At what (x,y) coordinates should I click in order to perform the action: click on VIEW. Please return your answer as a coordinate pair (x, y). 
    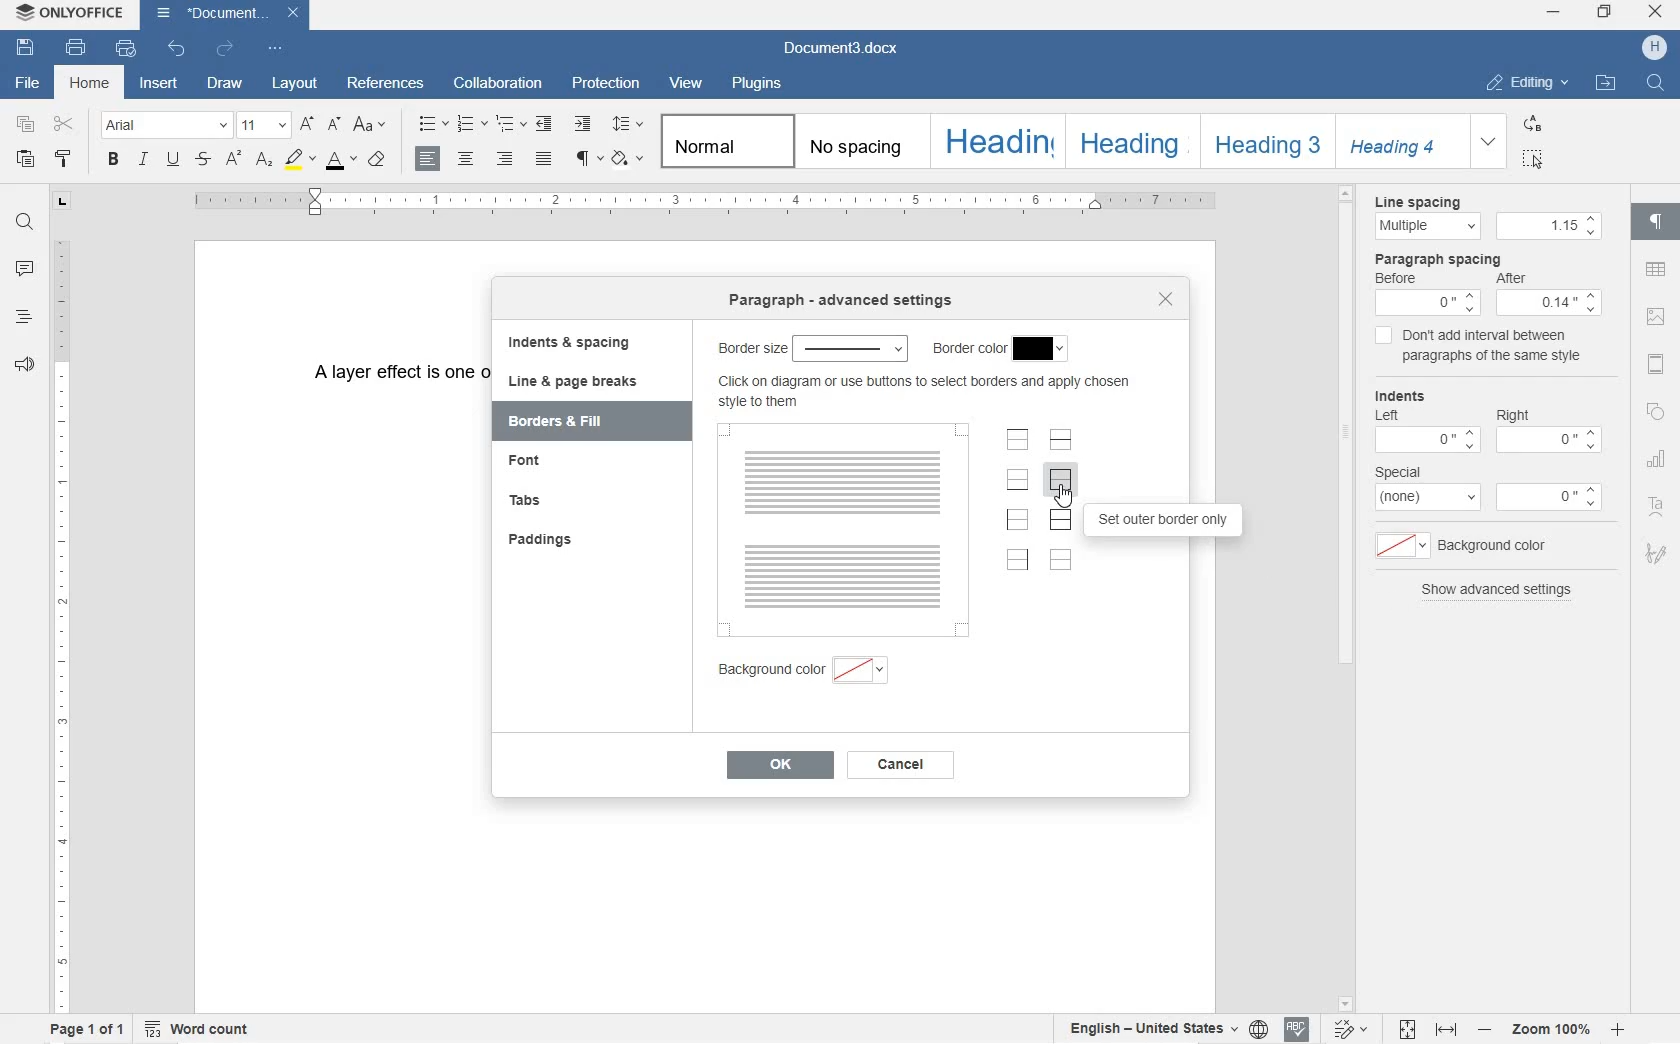
    Looking at the image, I should click on (688, 82).